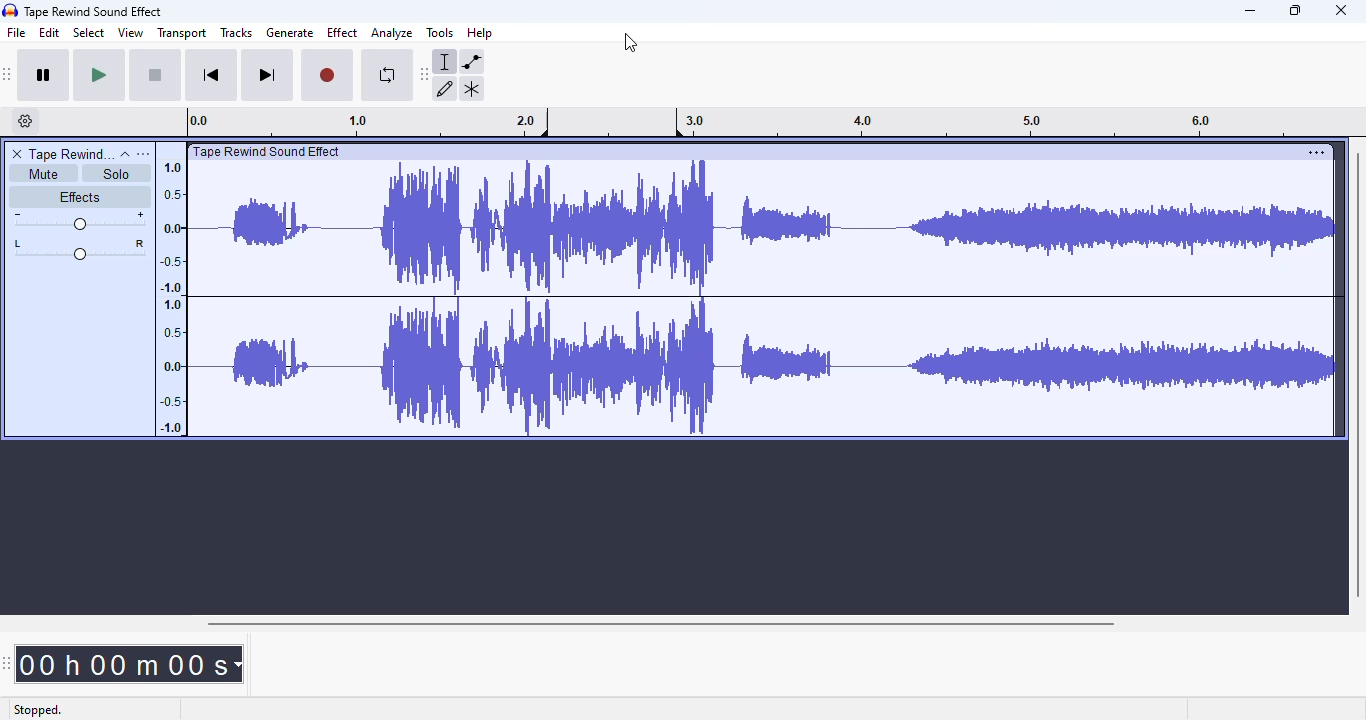 This screenshot has width=1366, height=720. Describe the element at coordinates (1341, 10) in the screenshot. I see `close` at that location.